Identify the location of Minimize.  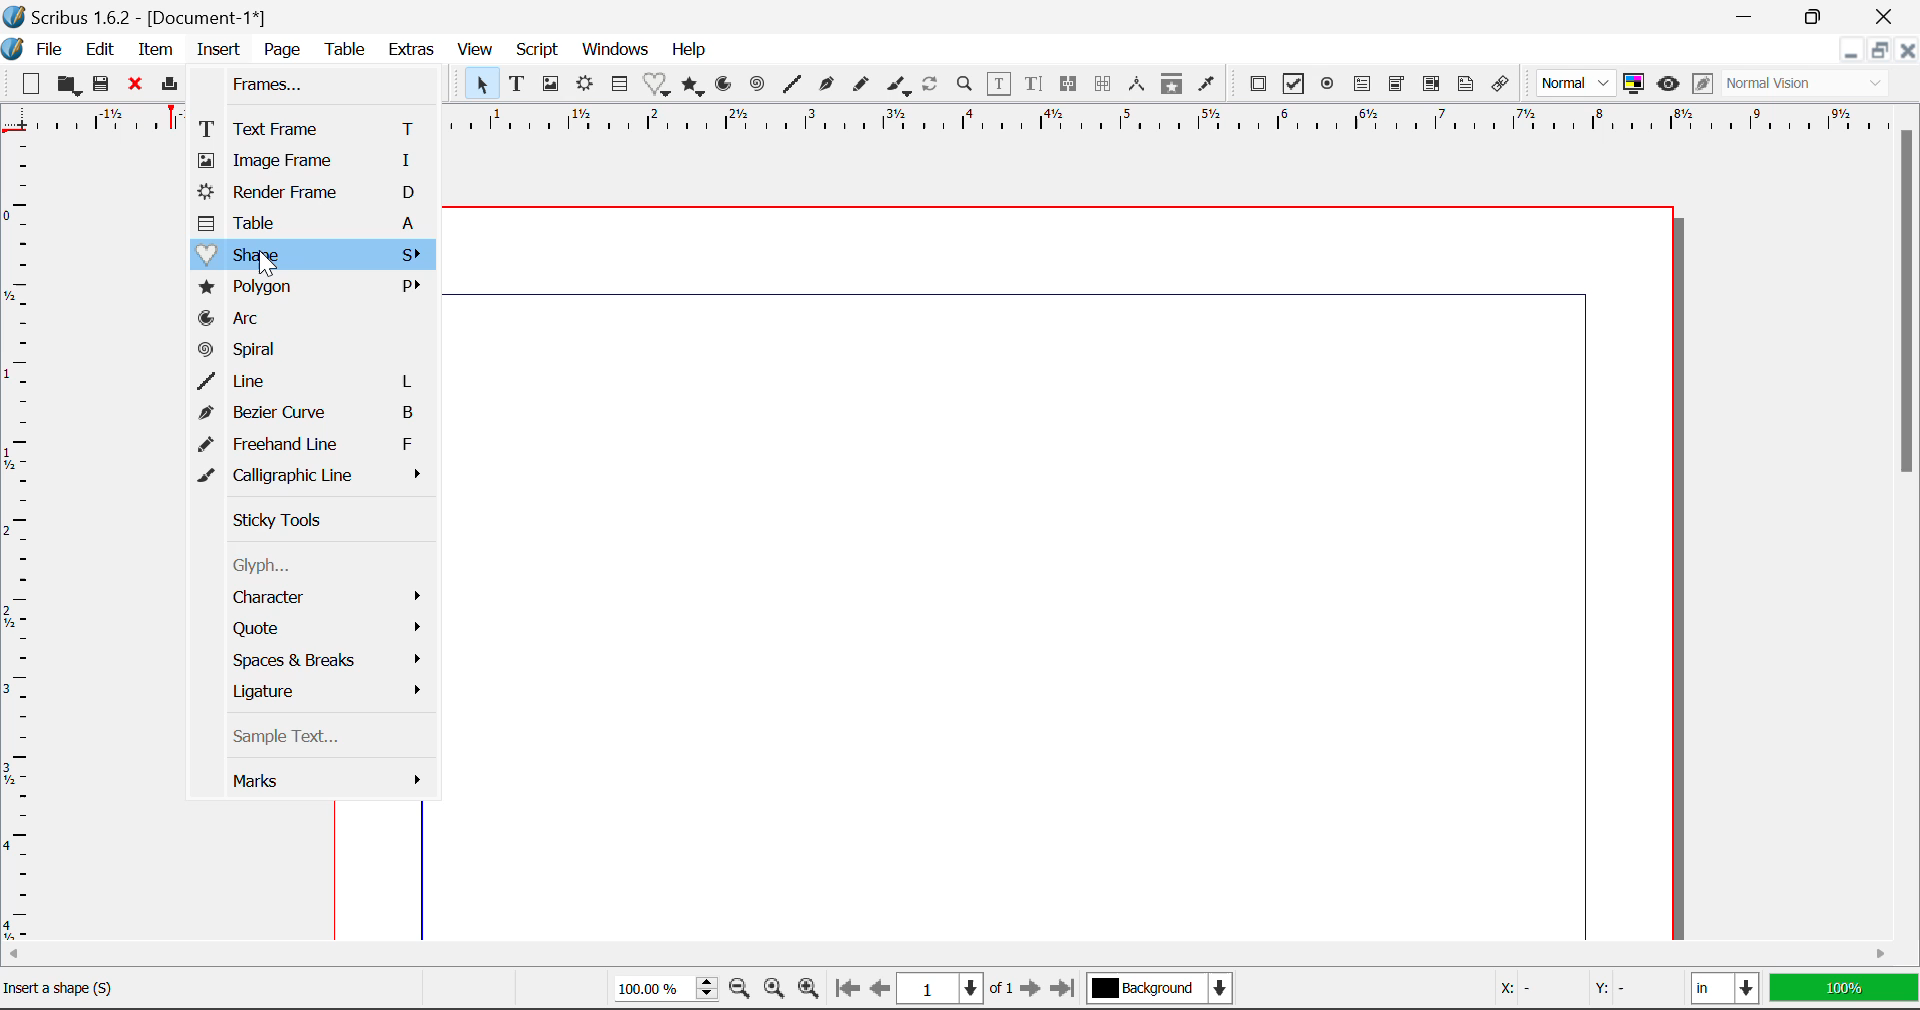
(1882, 53).